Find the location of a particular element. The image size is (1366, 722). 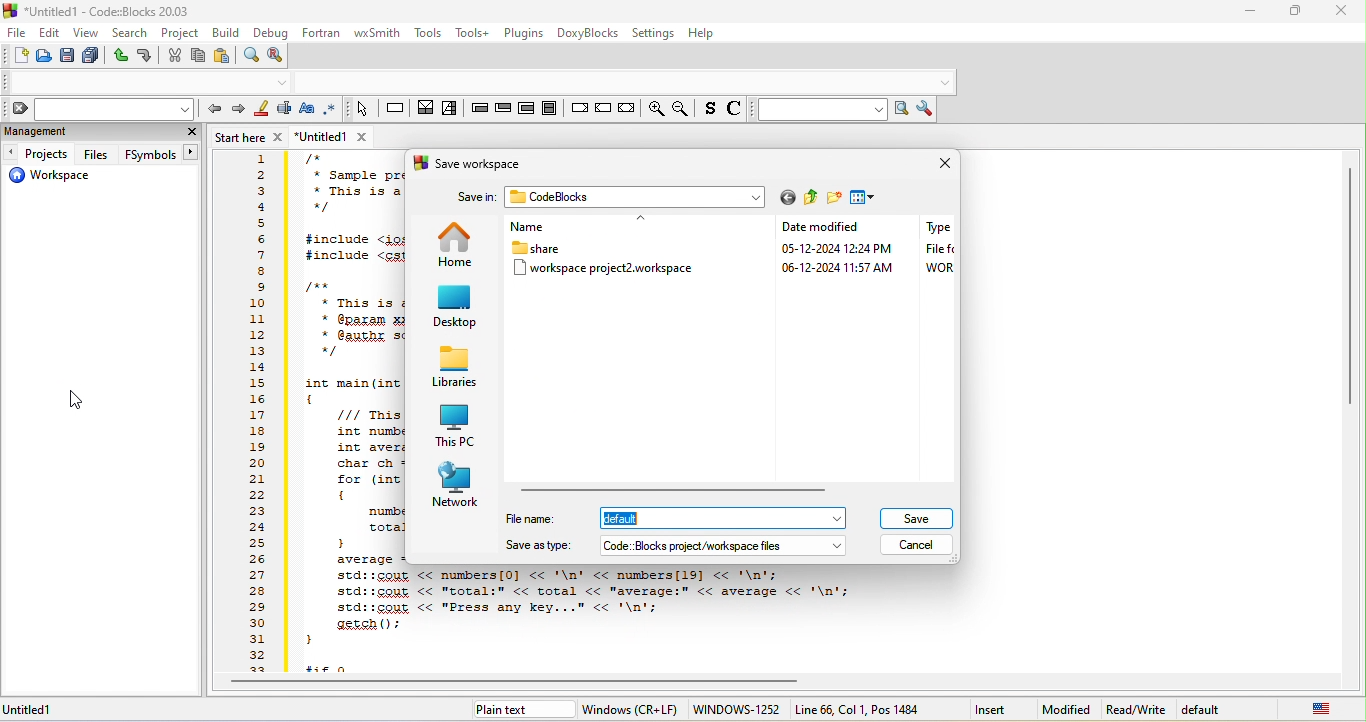

minimize is located at coordinates (1250, 11).